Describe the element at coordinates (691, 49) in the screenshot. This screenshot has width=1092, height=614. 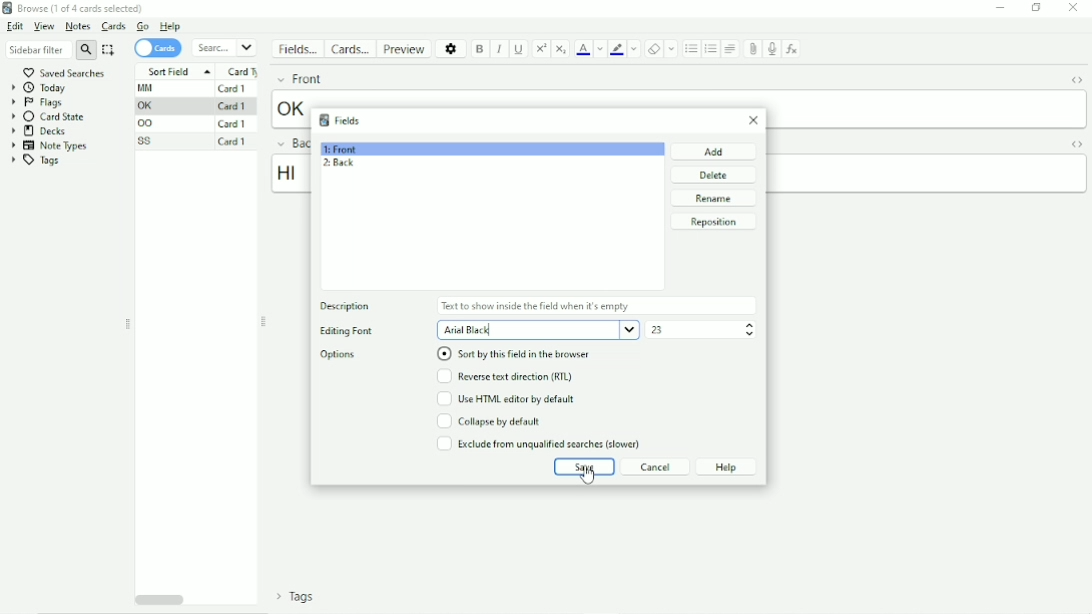
I see `Unordered list` at that location.